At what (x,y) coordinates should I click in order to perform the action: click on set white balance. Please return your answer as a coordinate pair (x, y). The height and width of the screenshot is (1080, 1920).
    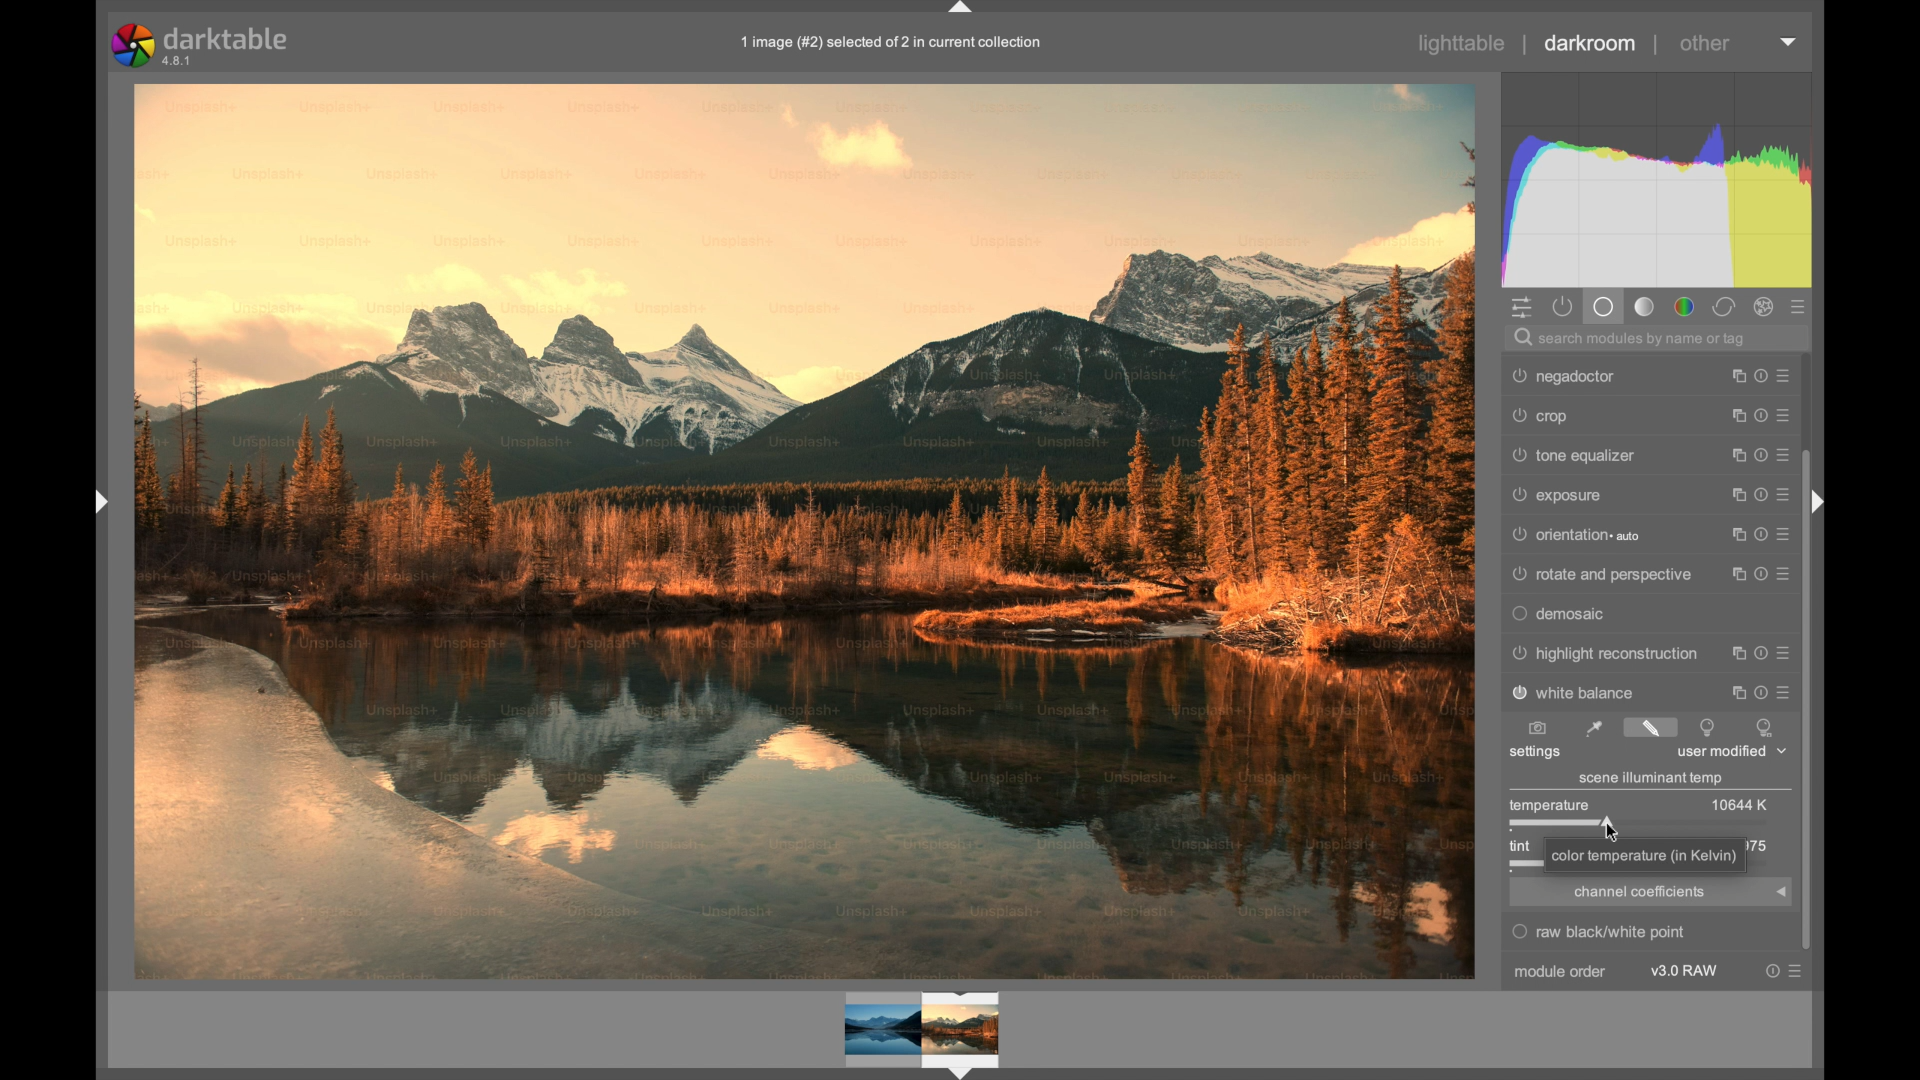
    Looking at the image, I should click on (1710, 728).